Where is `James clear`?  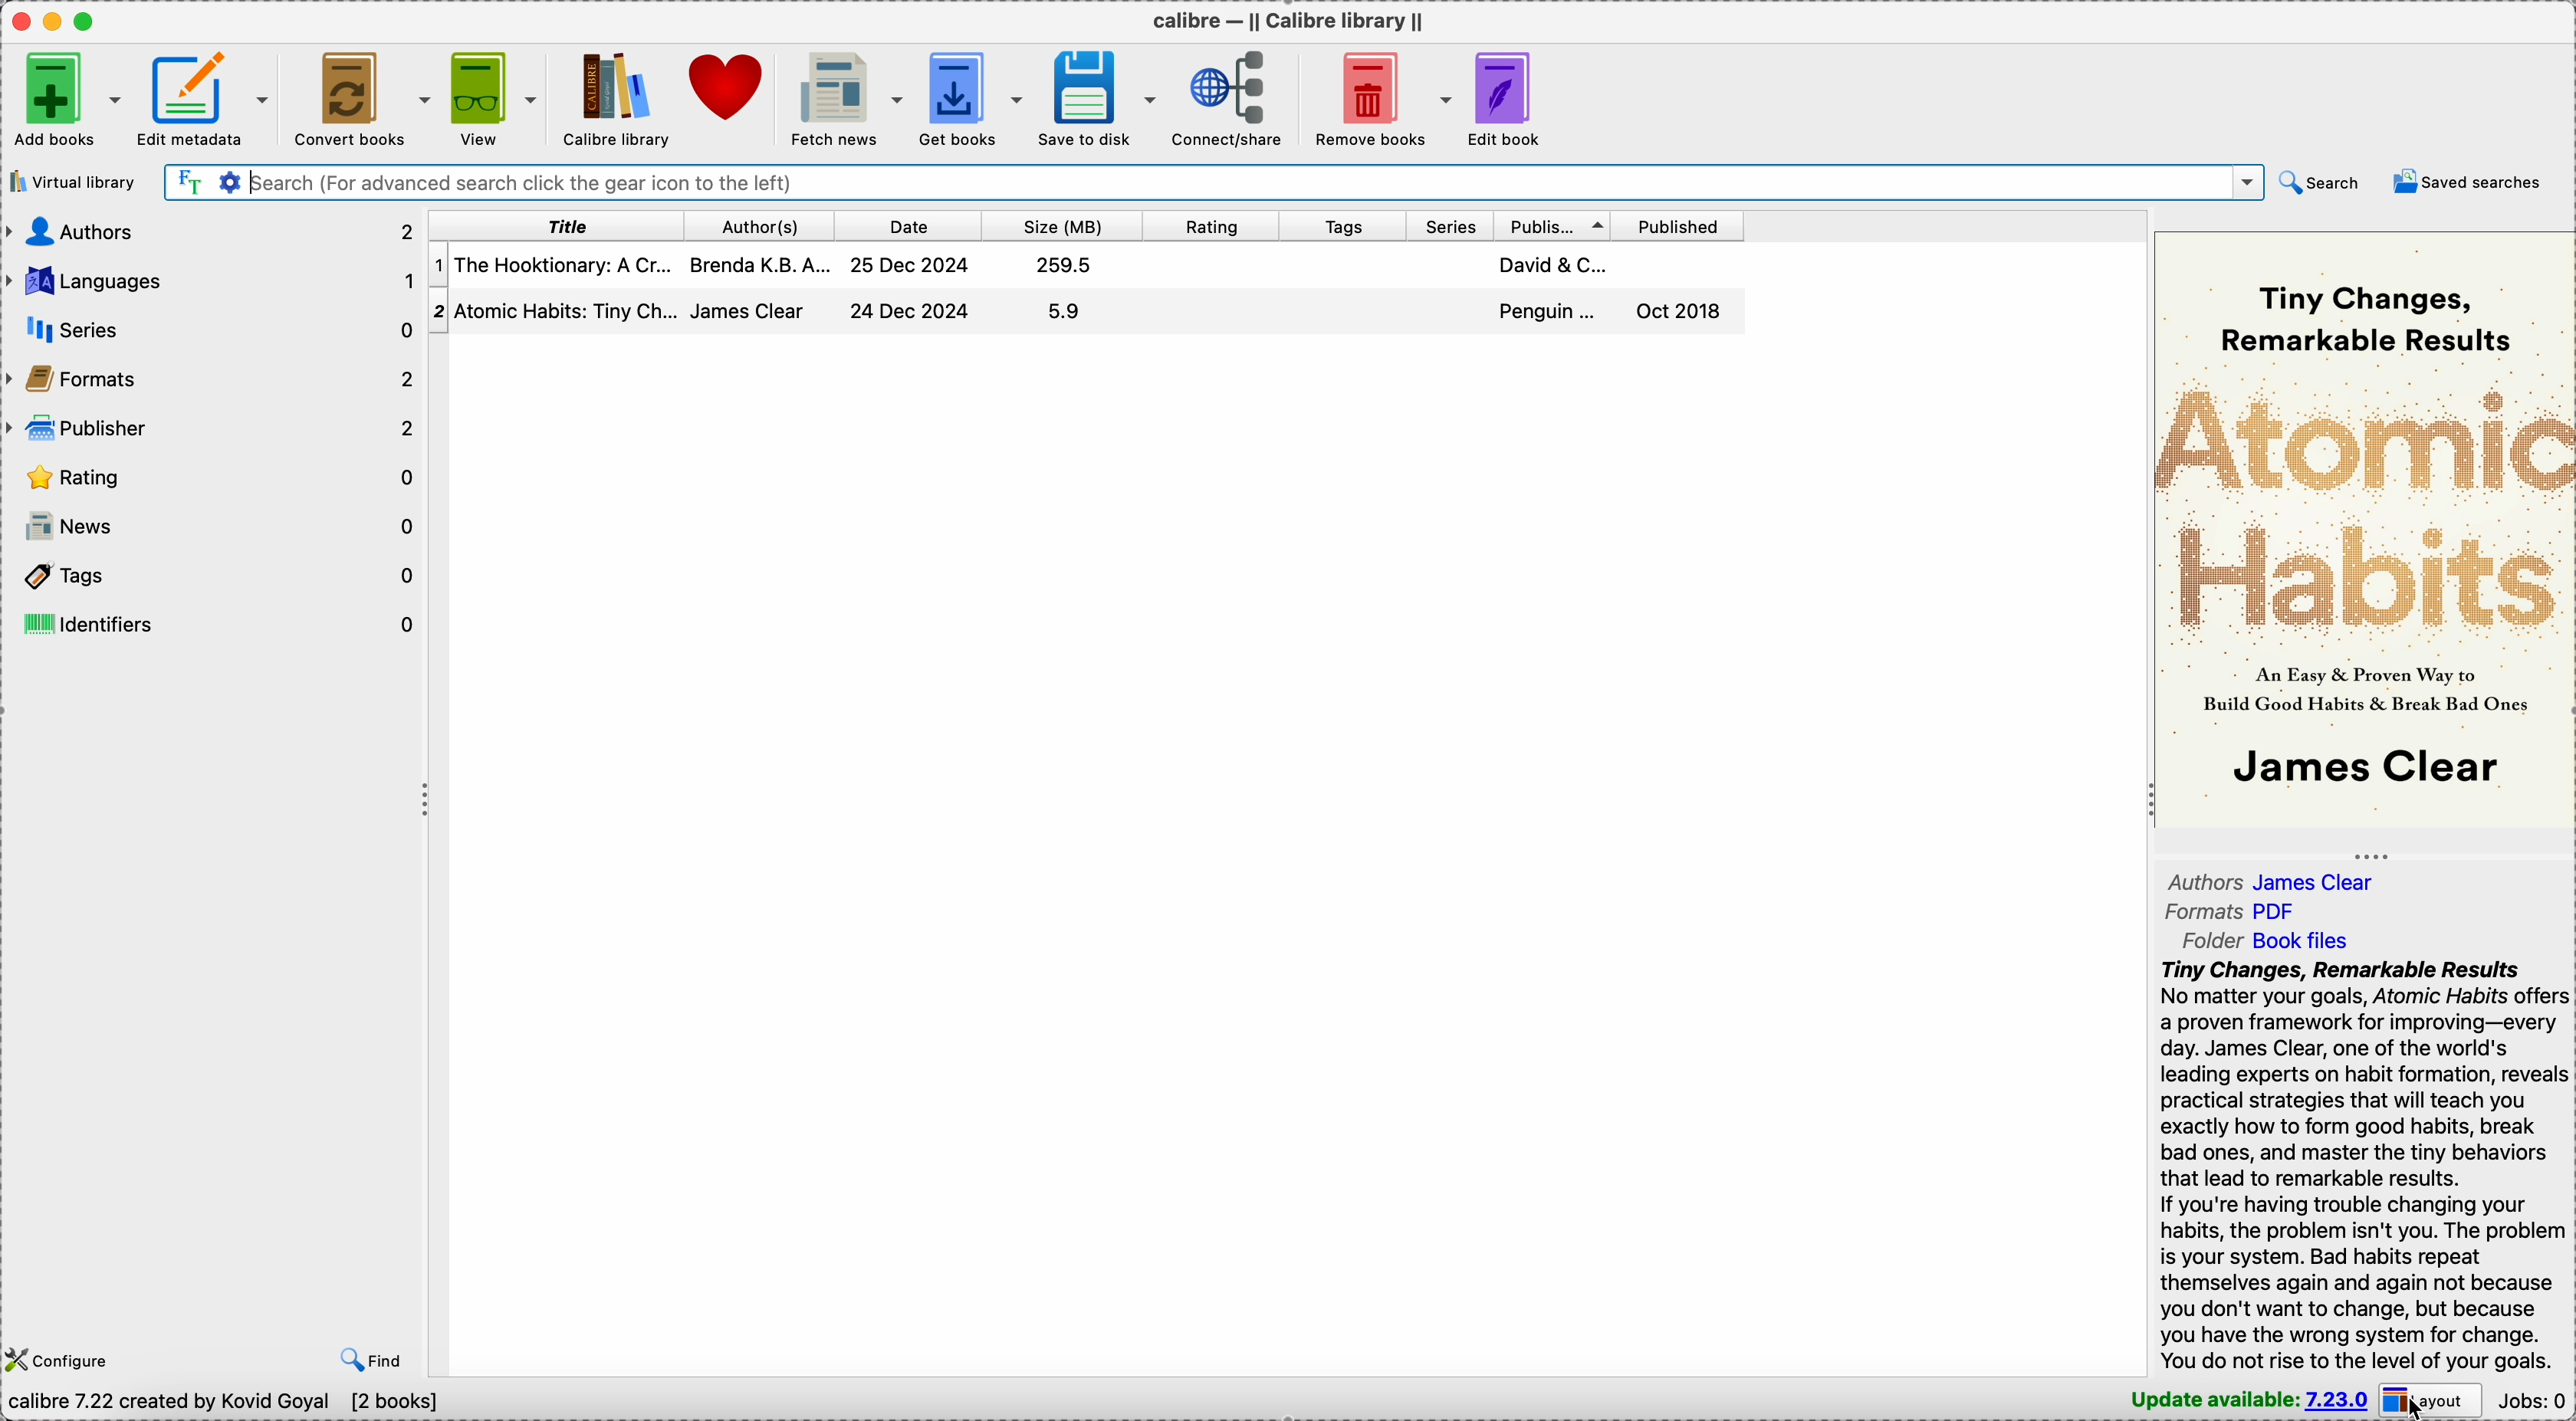
James clear is located at coordinates (2367, 770).